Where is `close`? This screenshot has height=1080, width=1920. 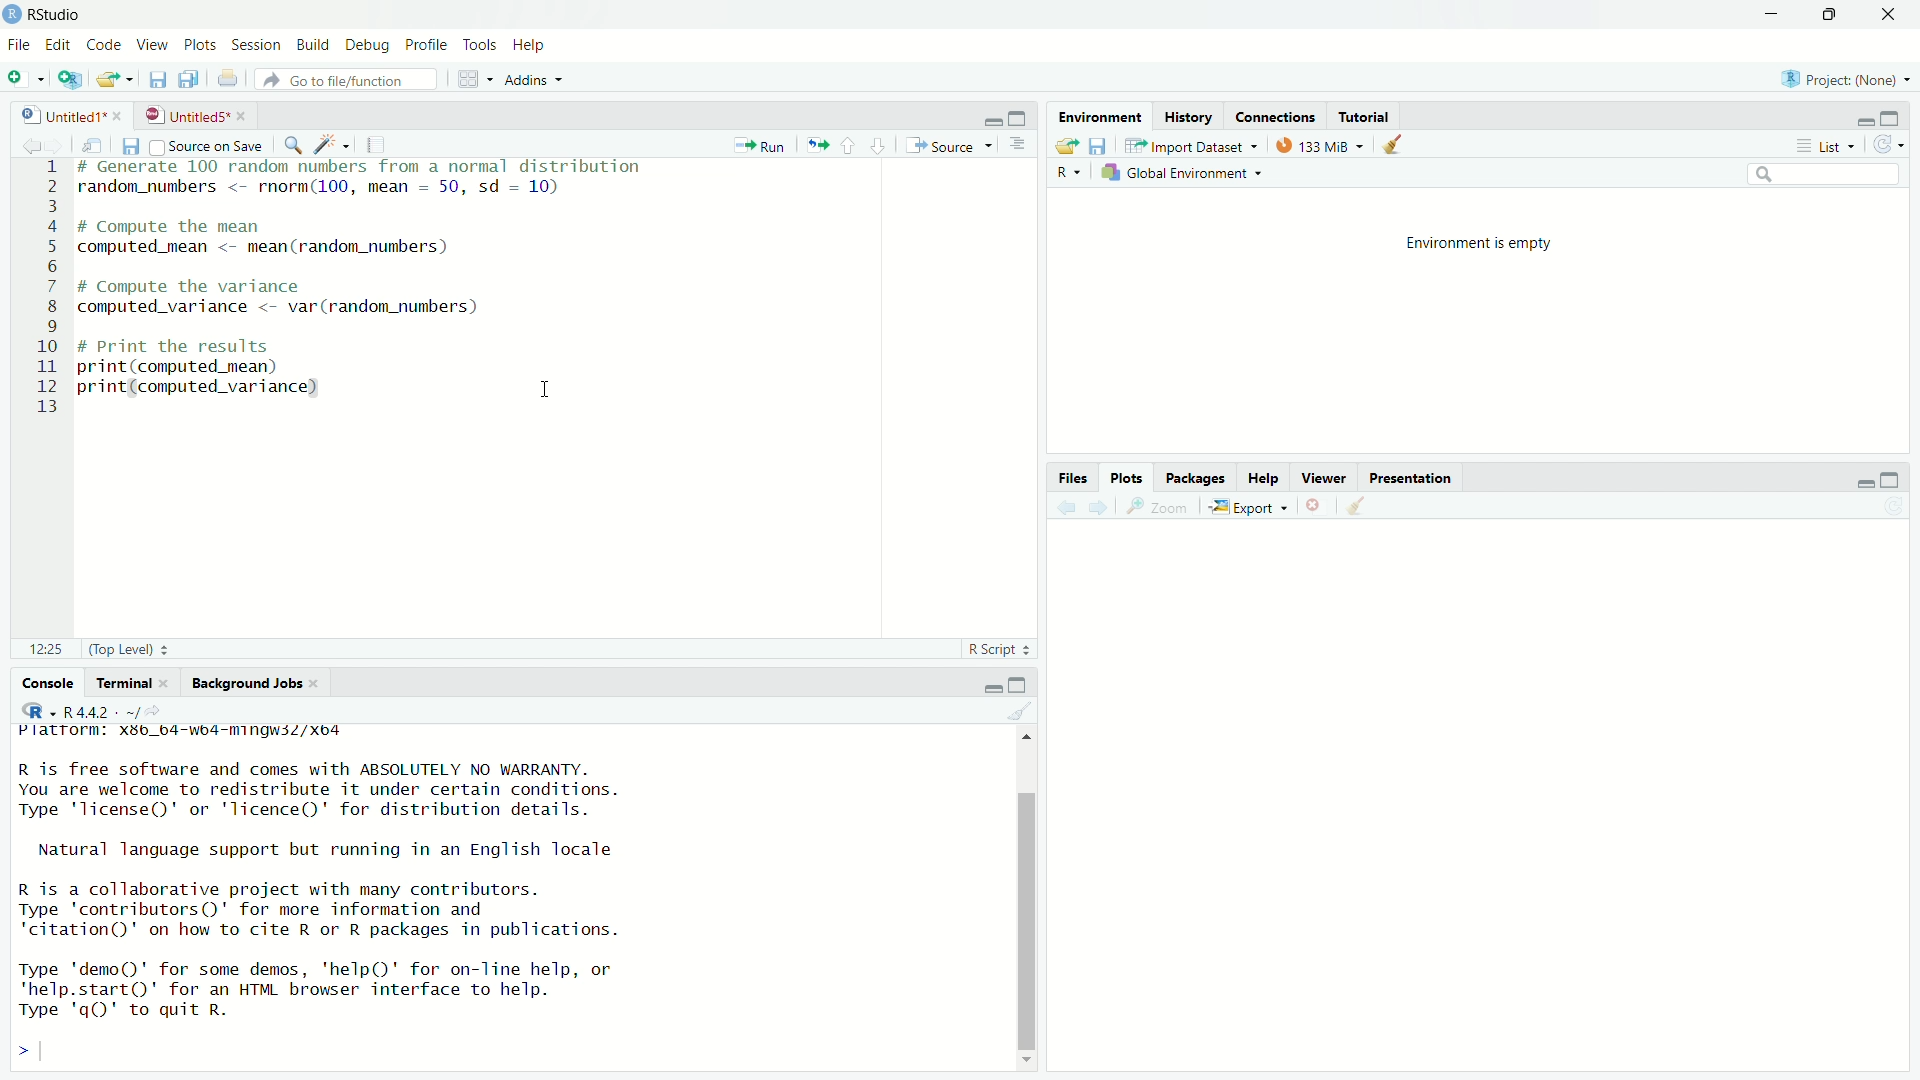
close is located at coordinates (325, 684).